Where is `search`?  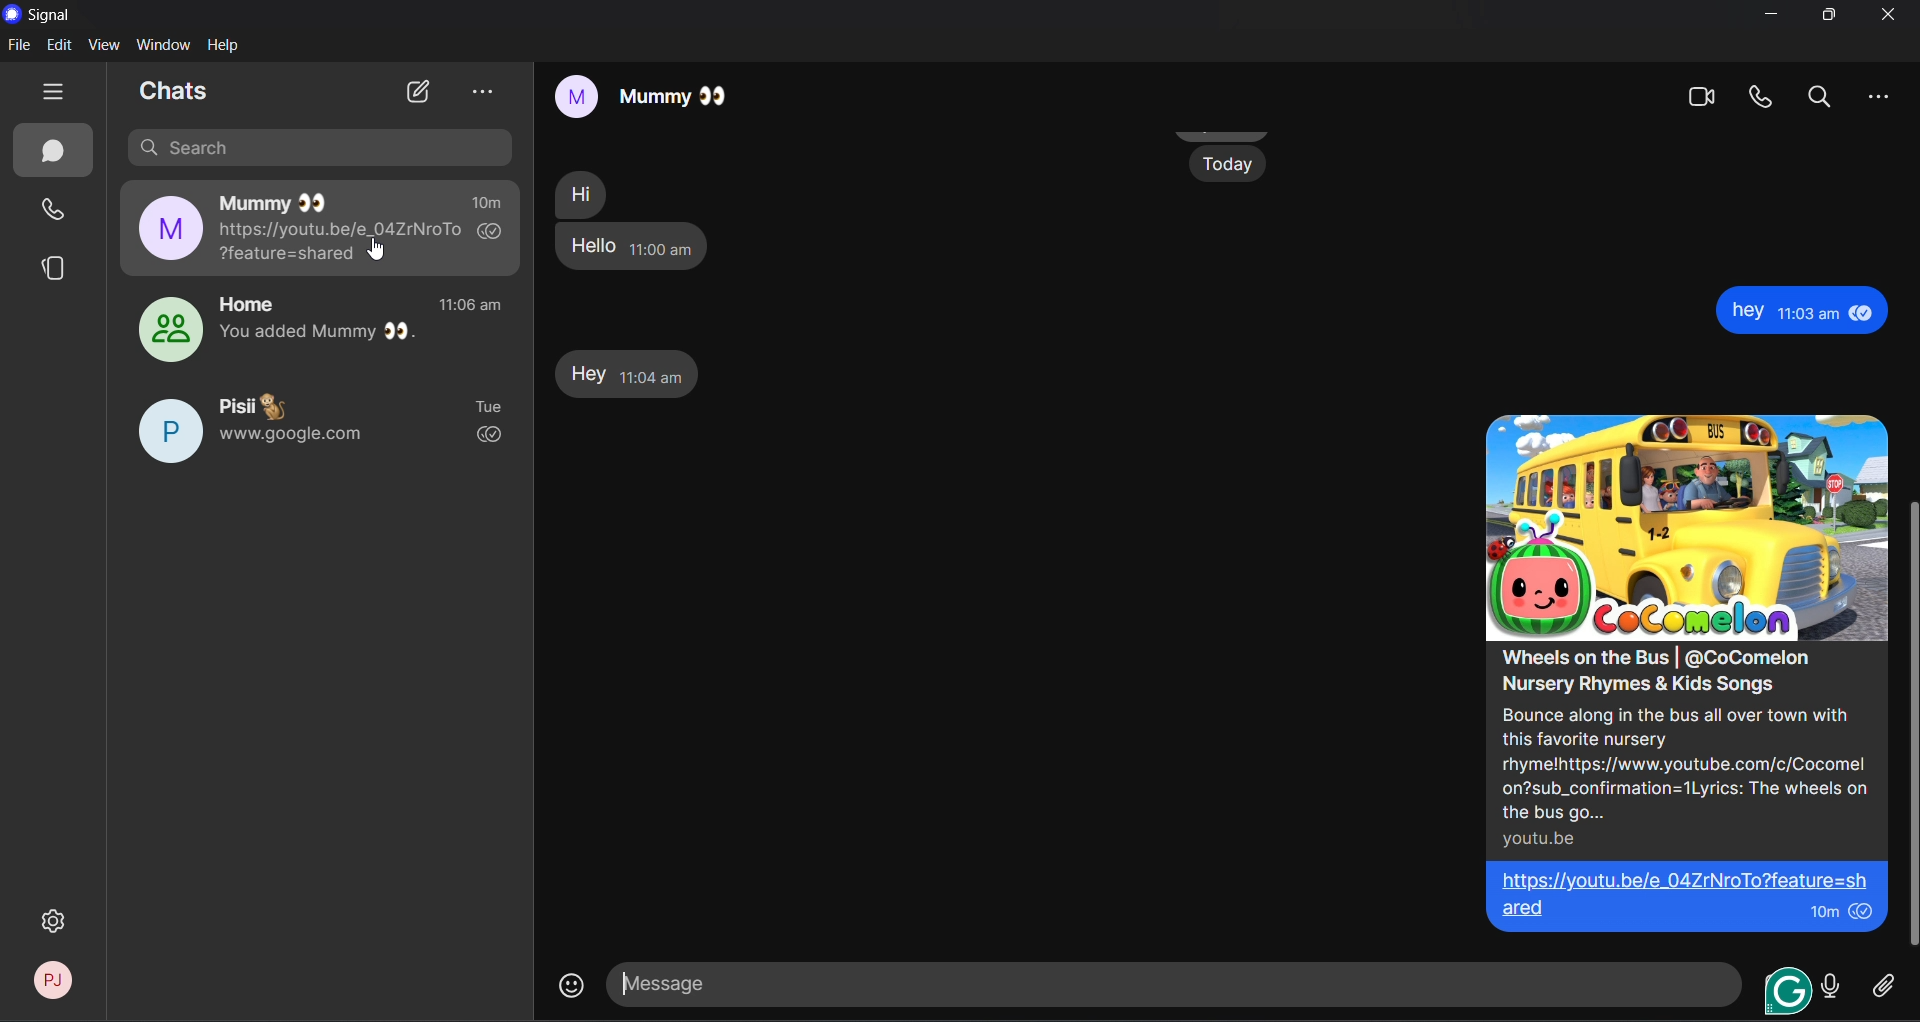
search is located at coordinates (325, 147).